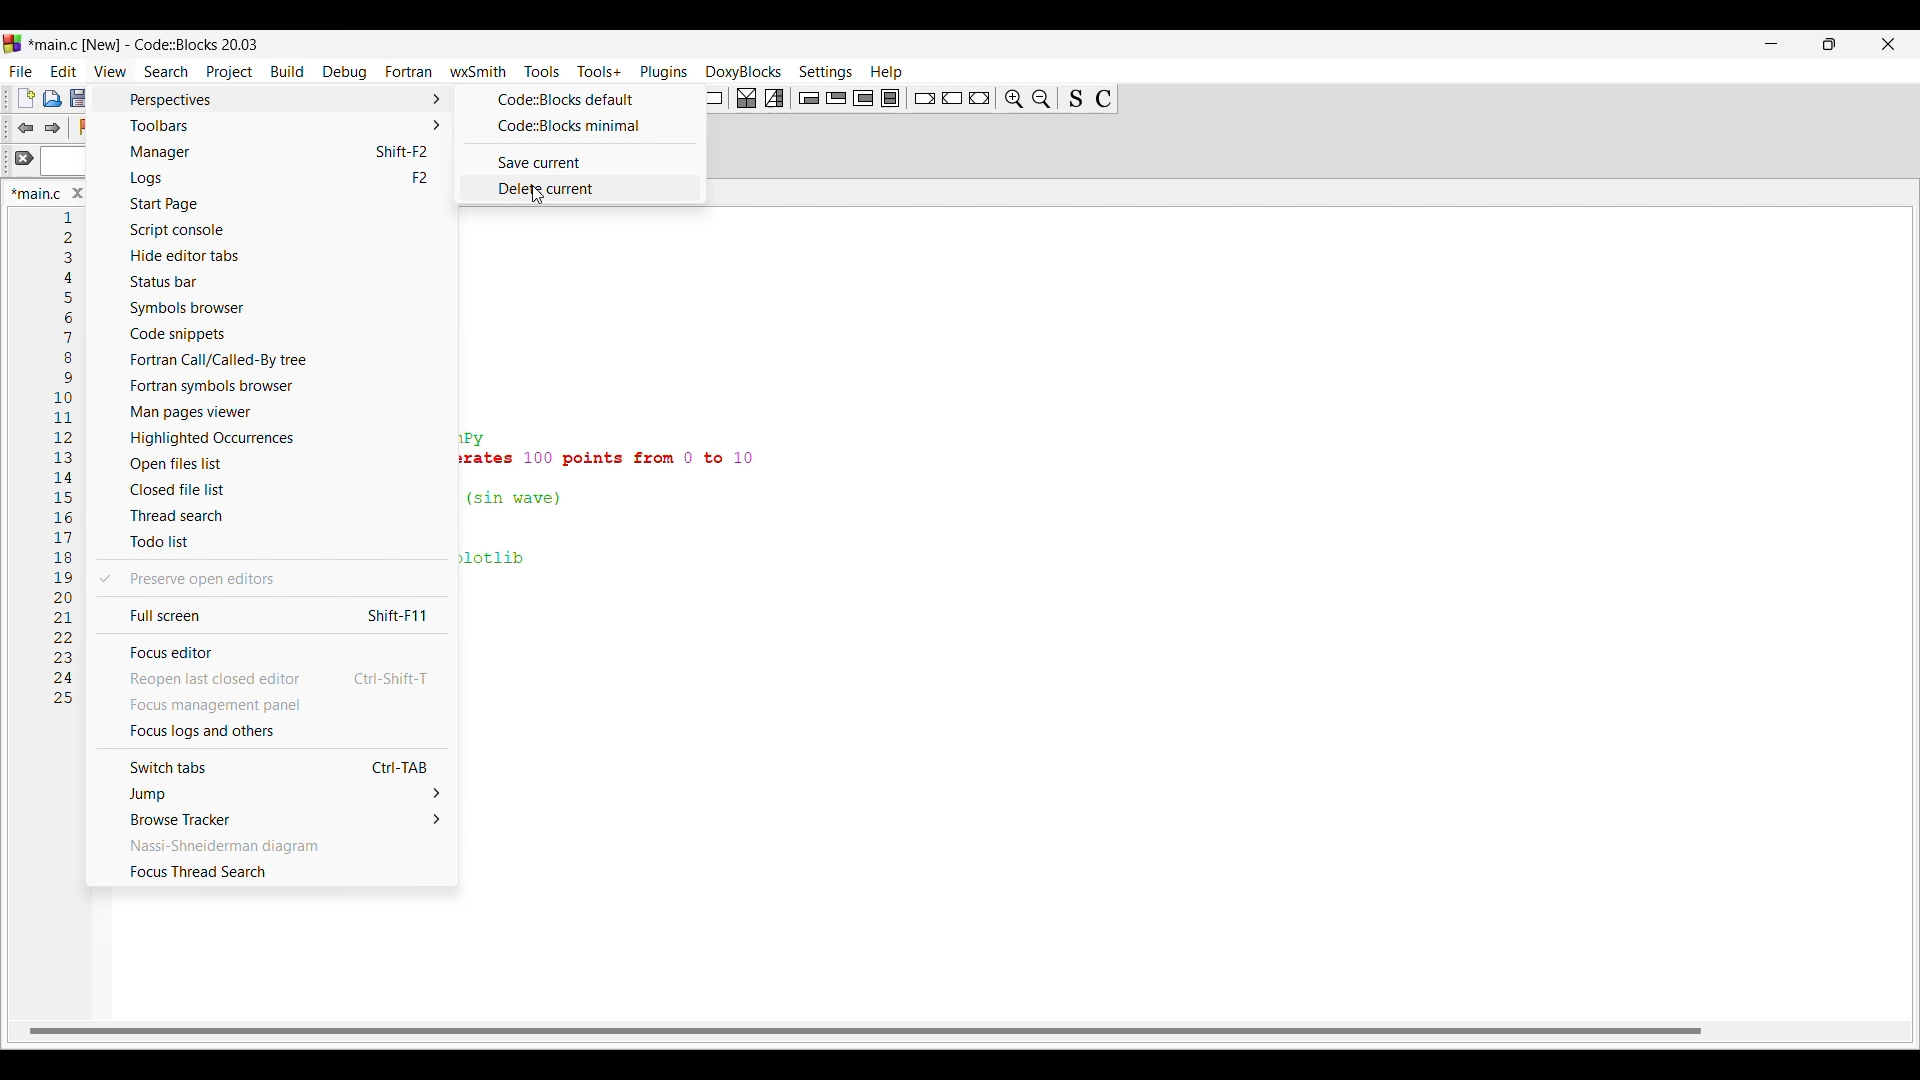 This screenshot has height=1080, width=1920. I want to click on Code snippets, so click(276, 334).